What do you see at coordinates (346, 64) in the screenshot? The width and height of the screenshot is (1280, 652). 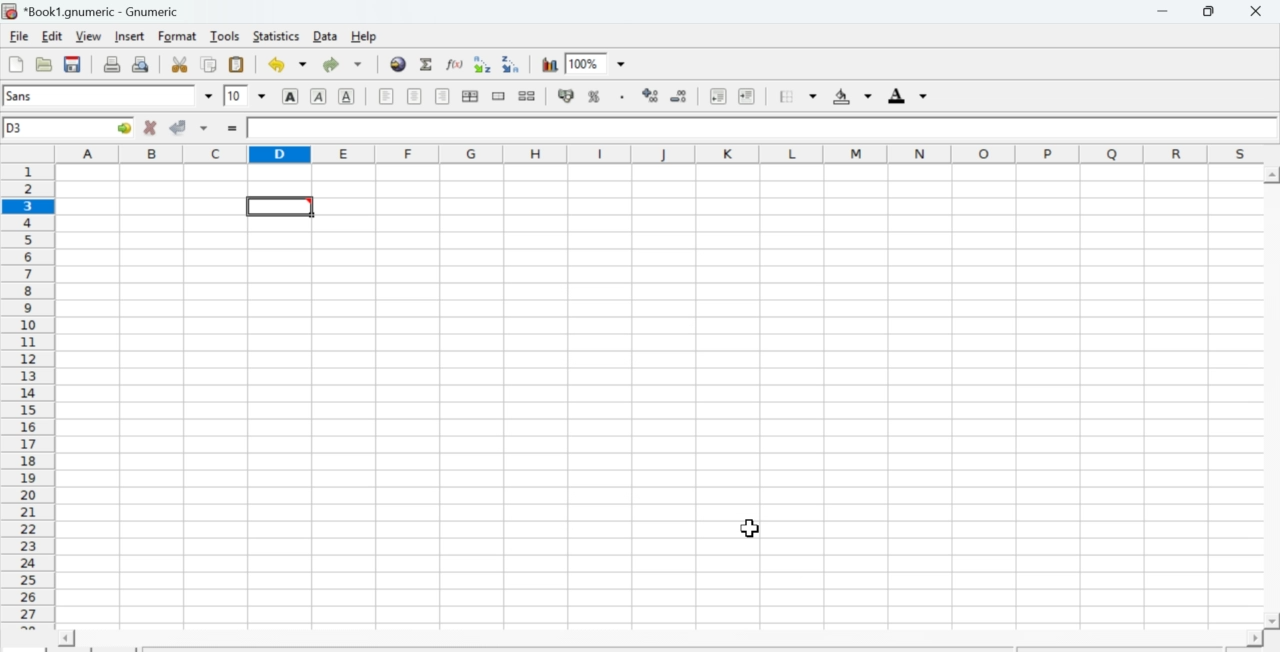 I see `Redo` at bounding box center [346, 64].